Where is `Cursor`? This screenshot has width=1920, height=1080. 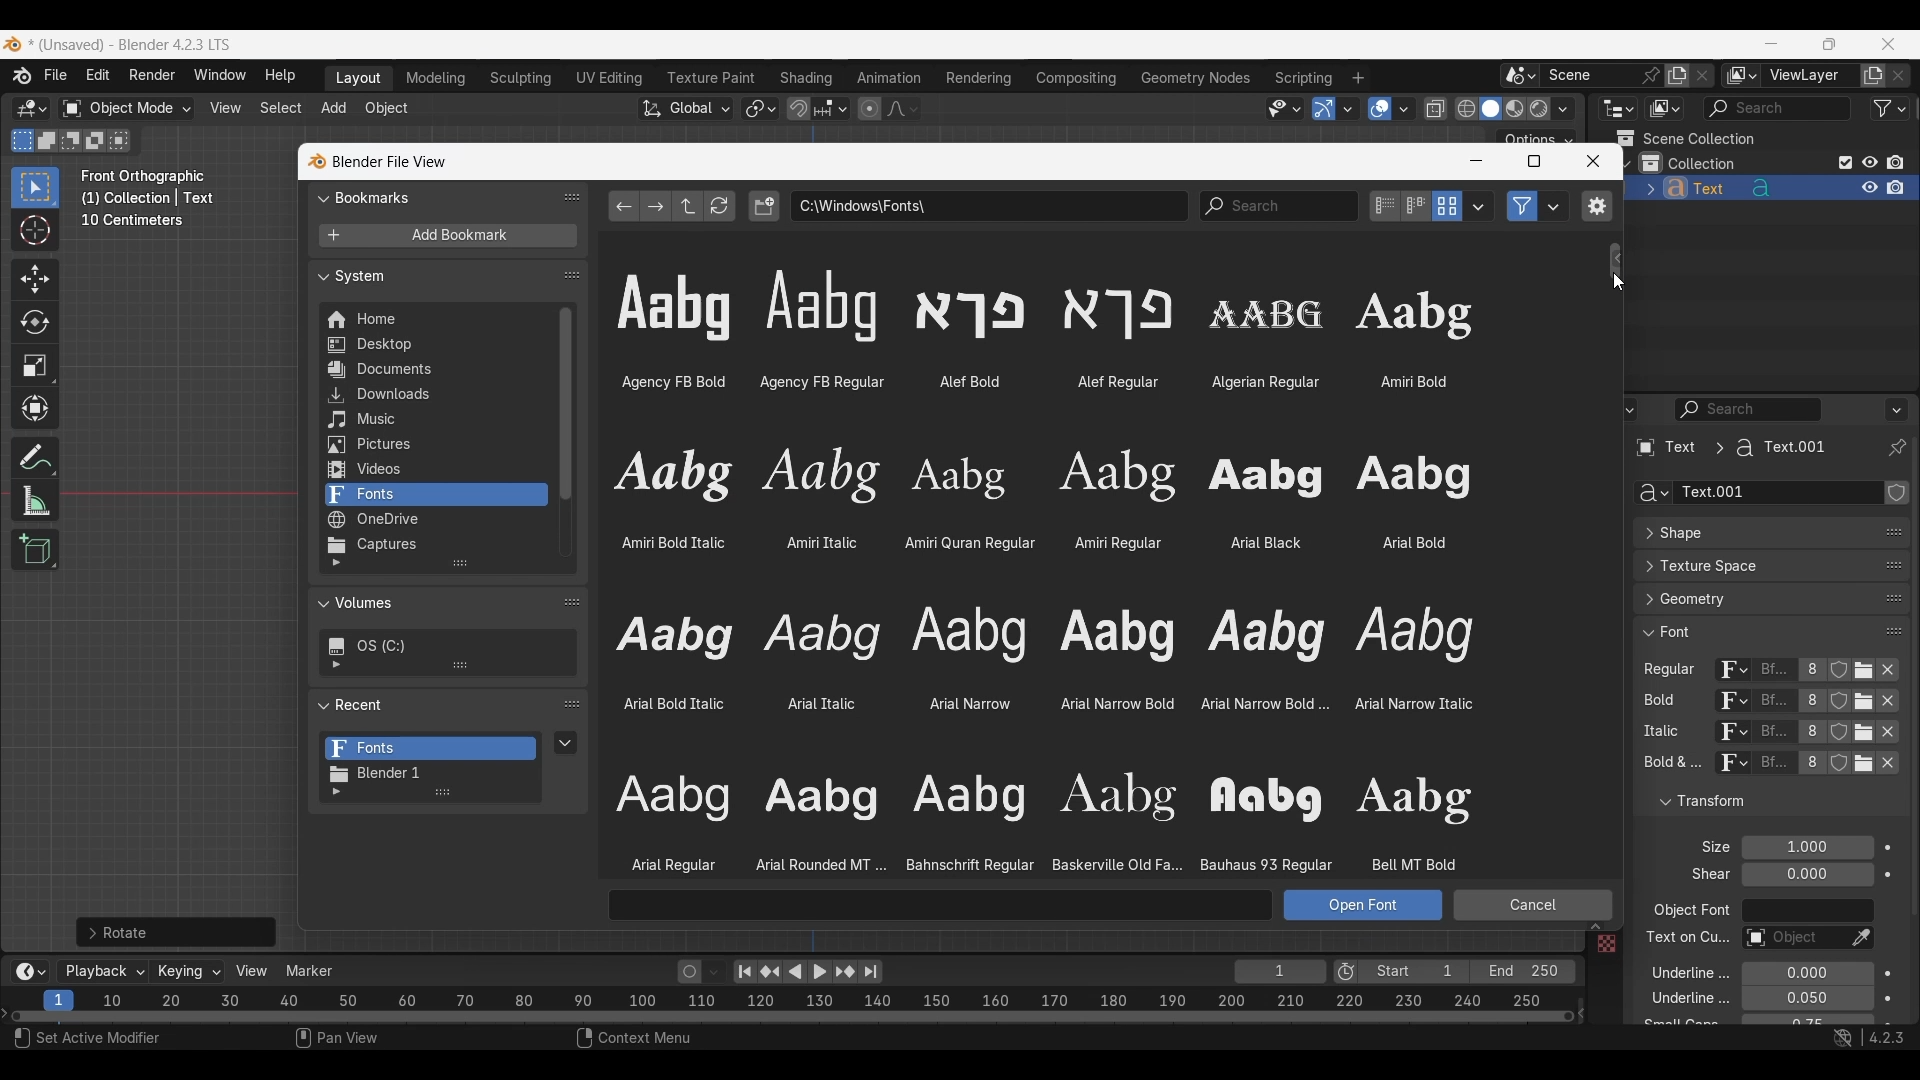 Cursor is located at coordinates (35, 232).